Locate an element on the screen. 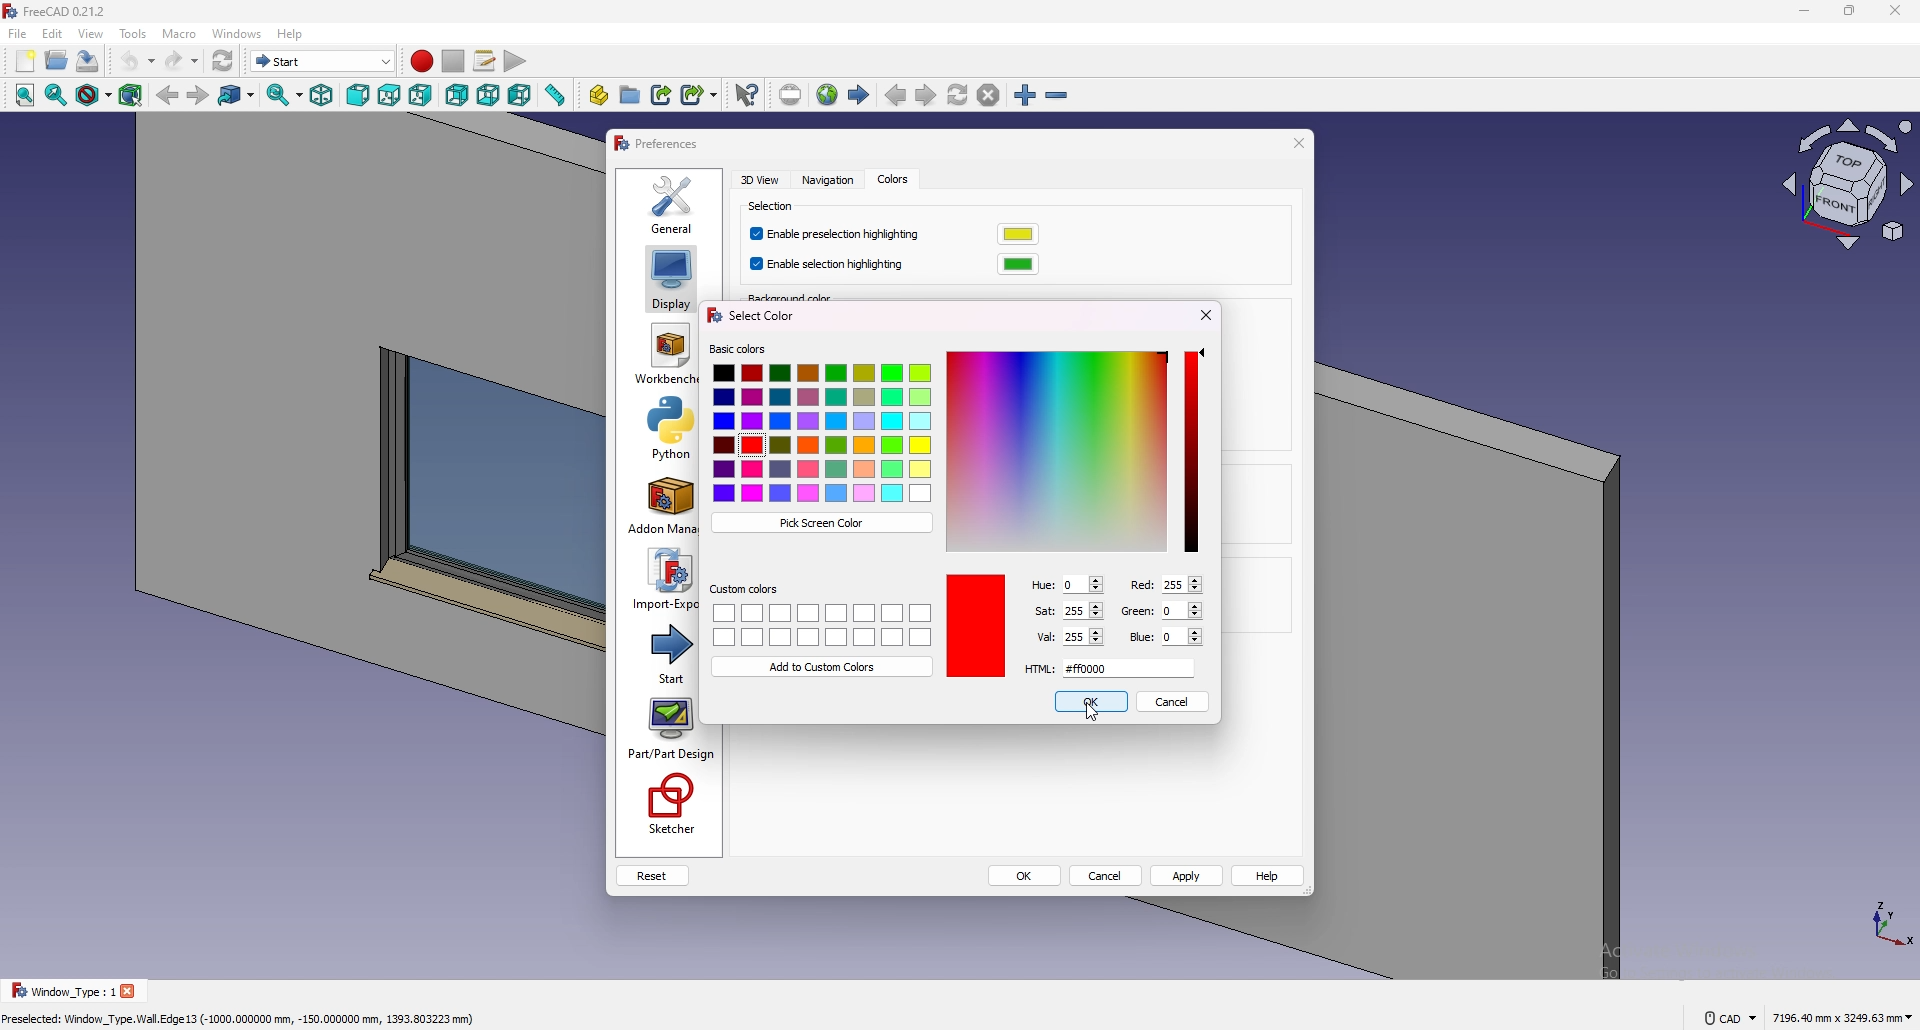 This screenshot has height=1030, width=1920. bottom is located at coordinates (489, 96).